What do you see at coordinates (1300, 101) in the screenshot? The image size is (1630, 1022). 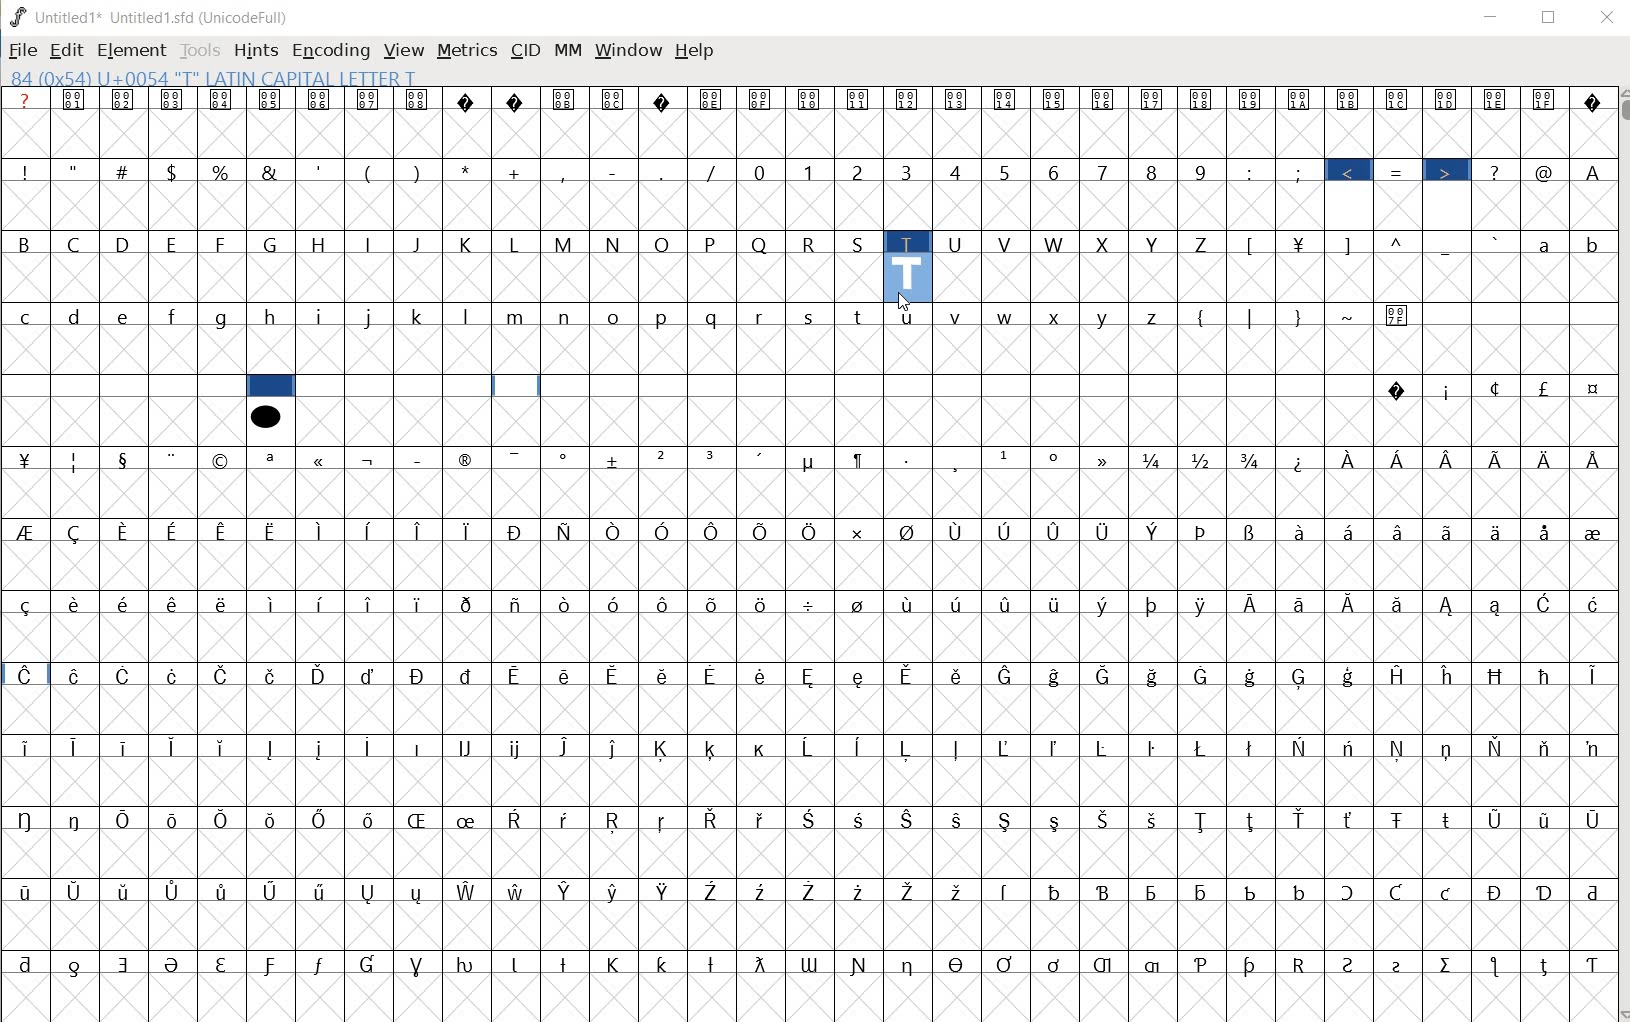 I see `Symbol` at bounding box center [1300, 101].